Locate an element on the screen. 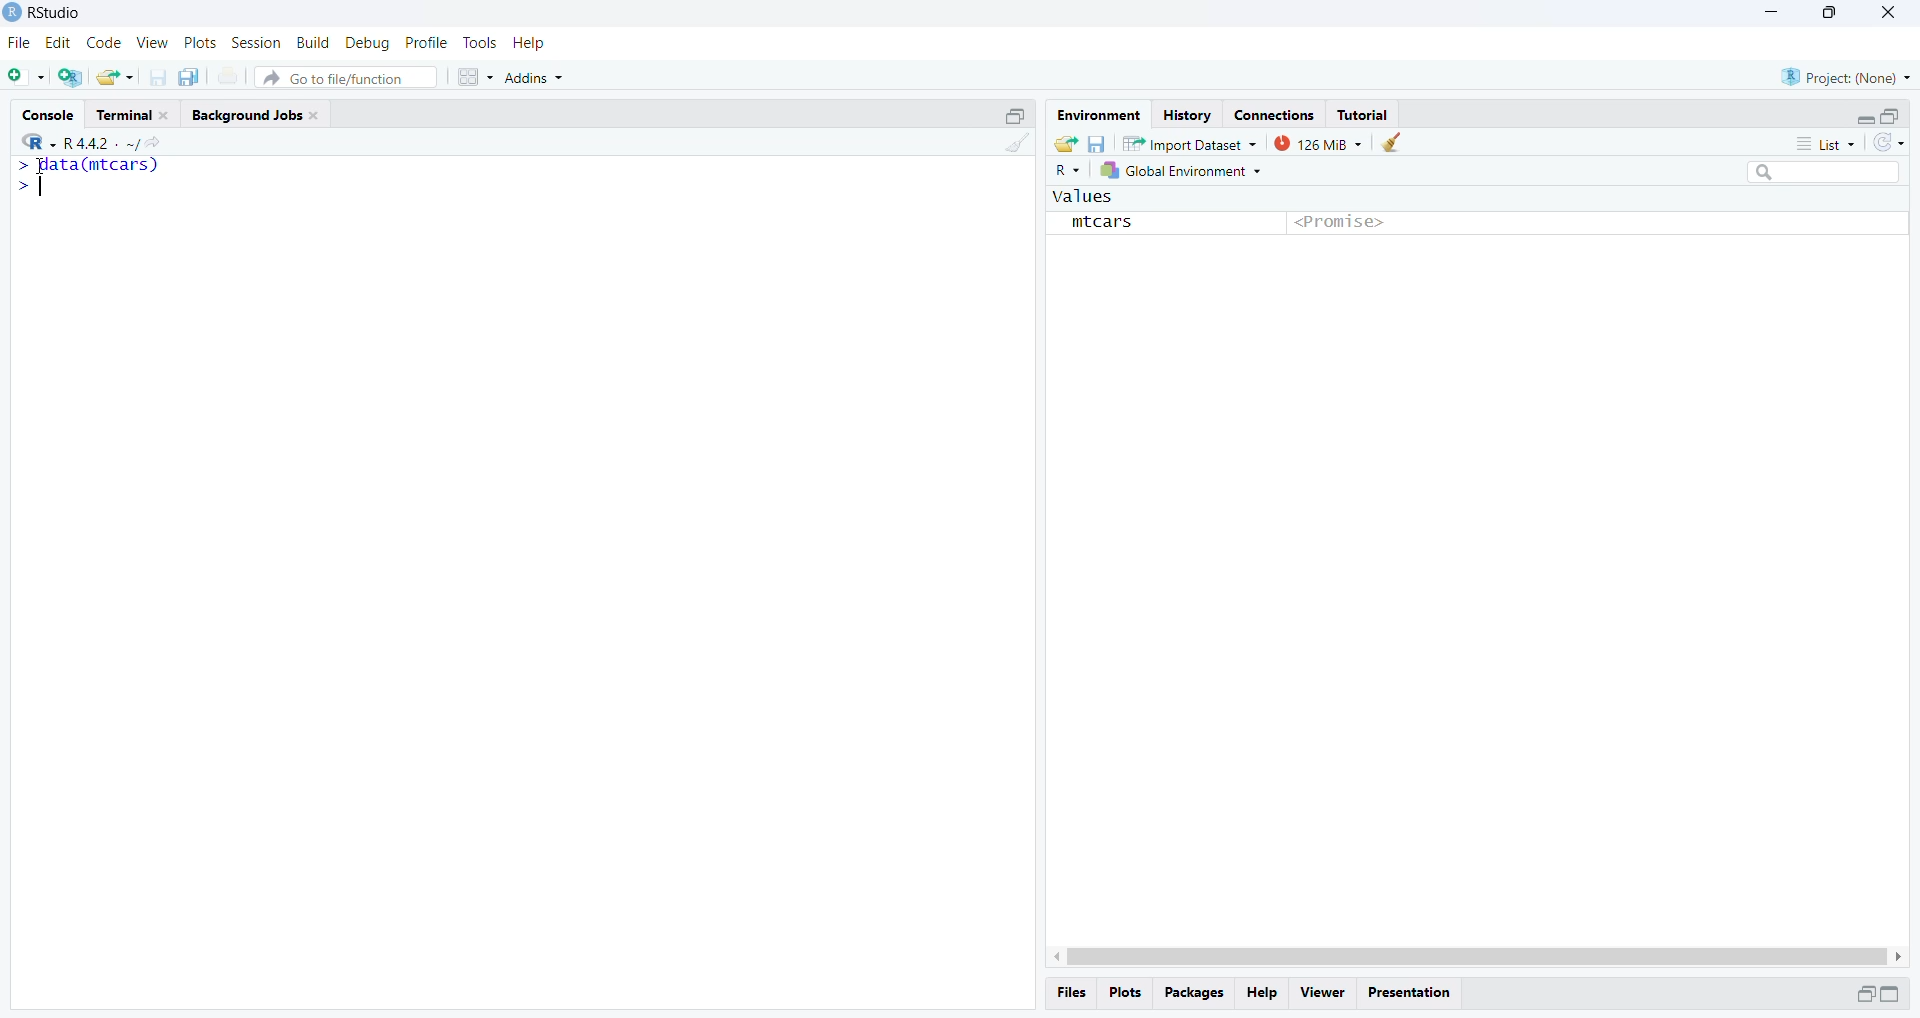  save current document is located at coordinates (157, 76).